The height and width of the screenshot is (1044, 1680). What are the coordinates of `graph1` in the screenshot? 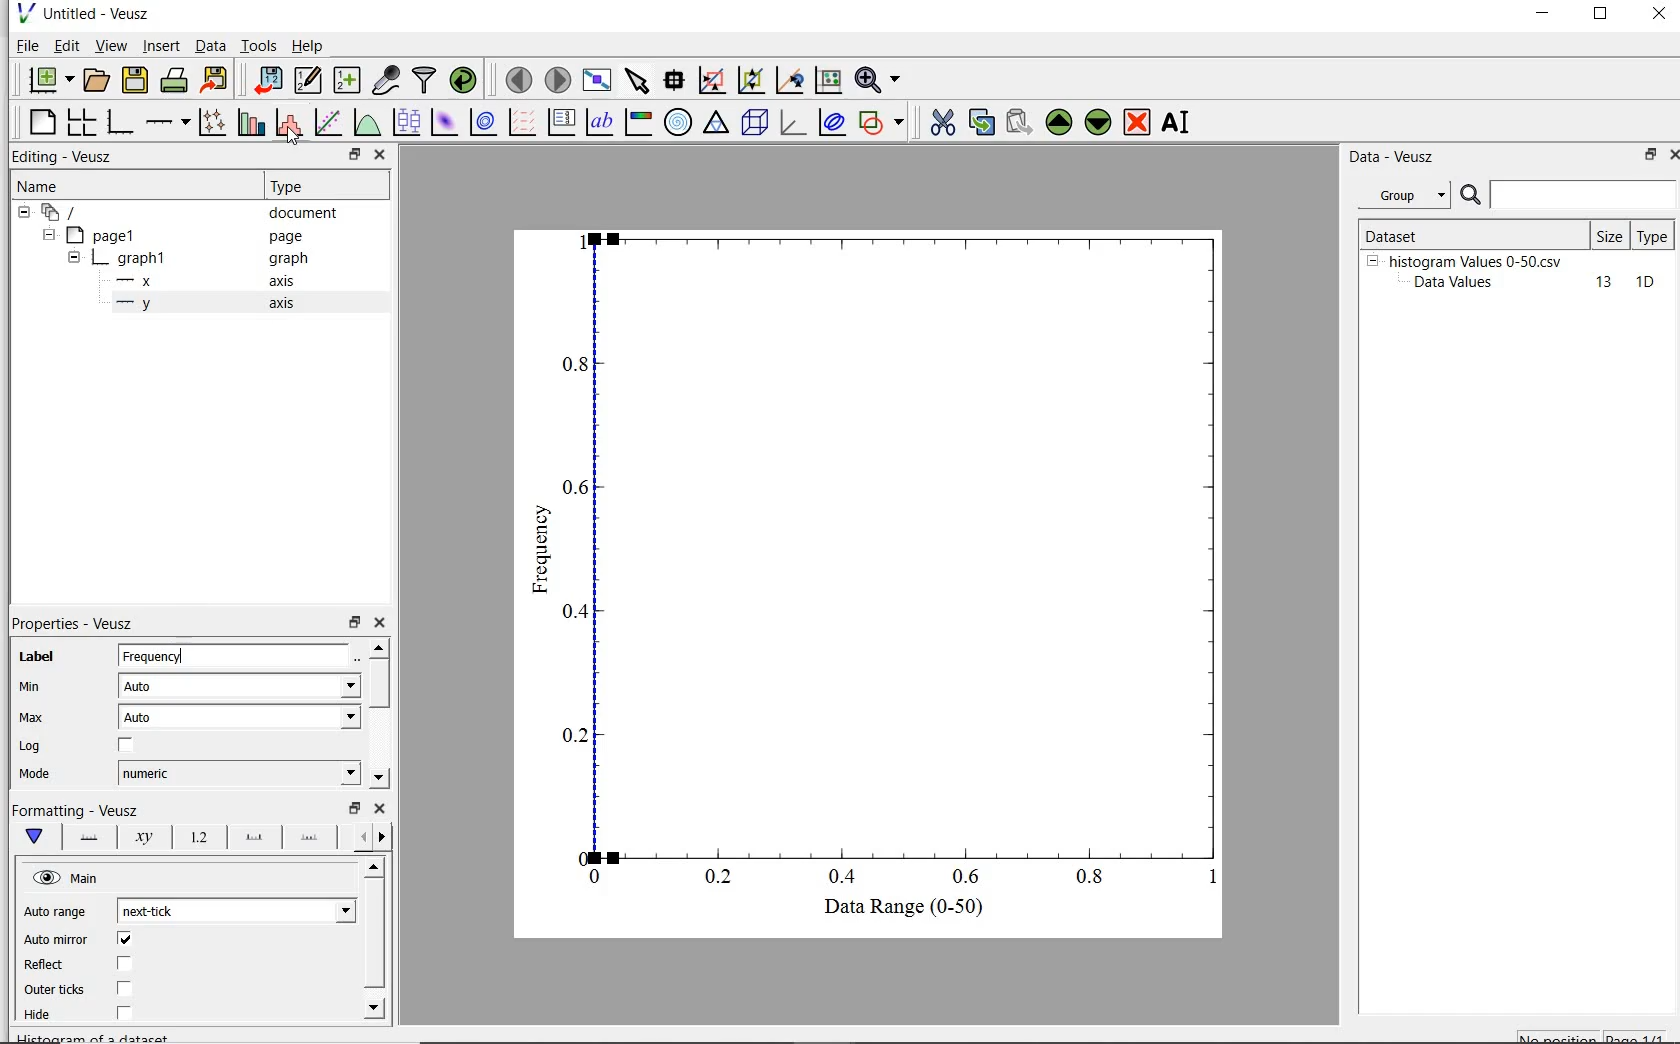 It's located at (133, 261).